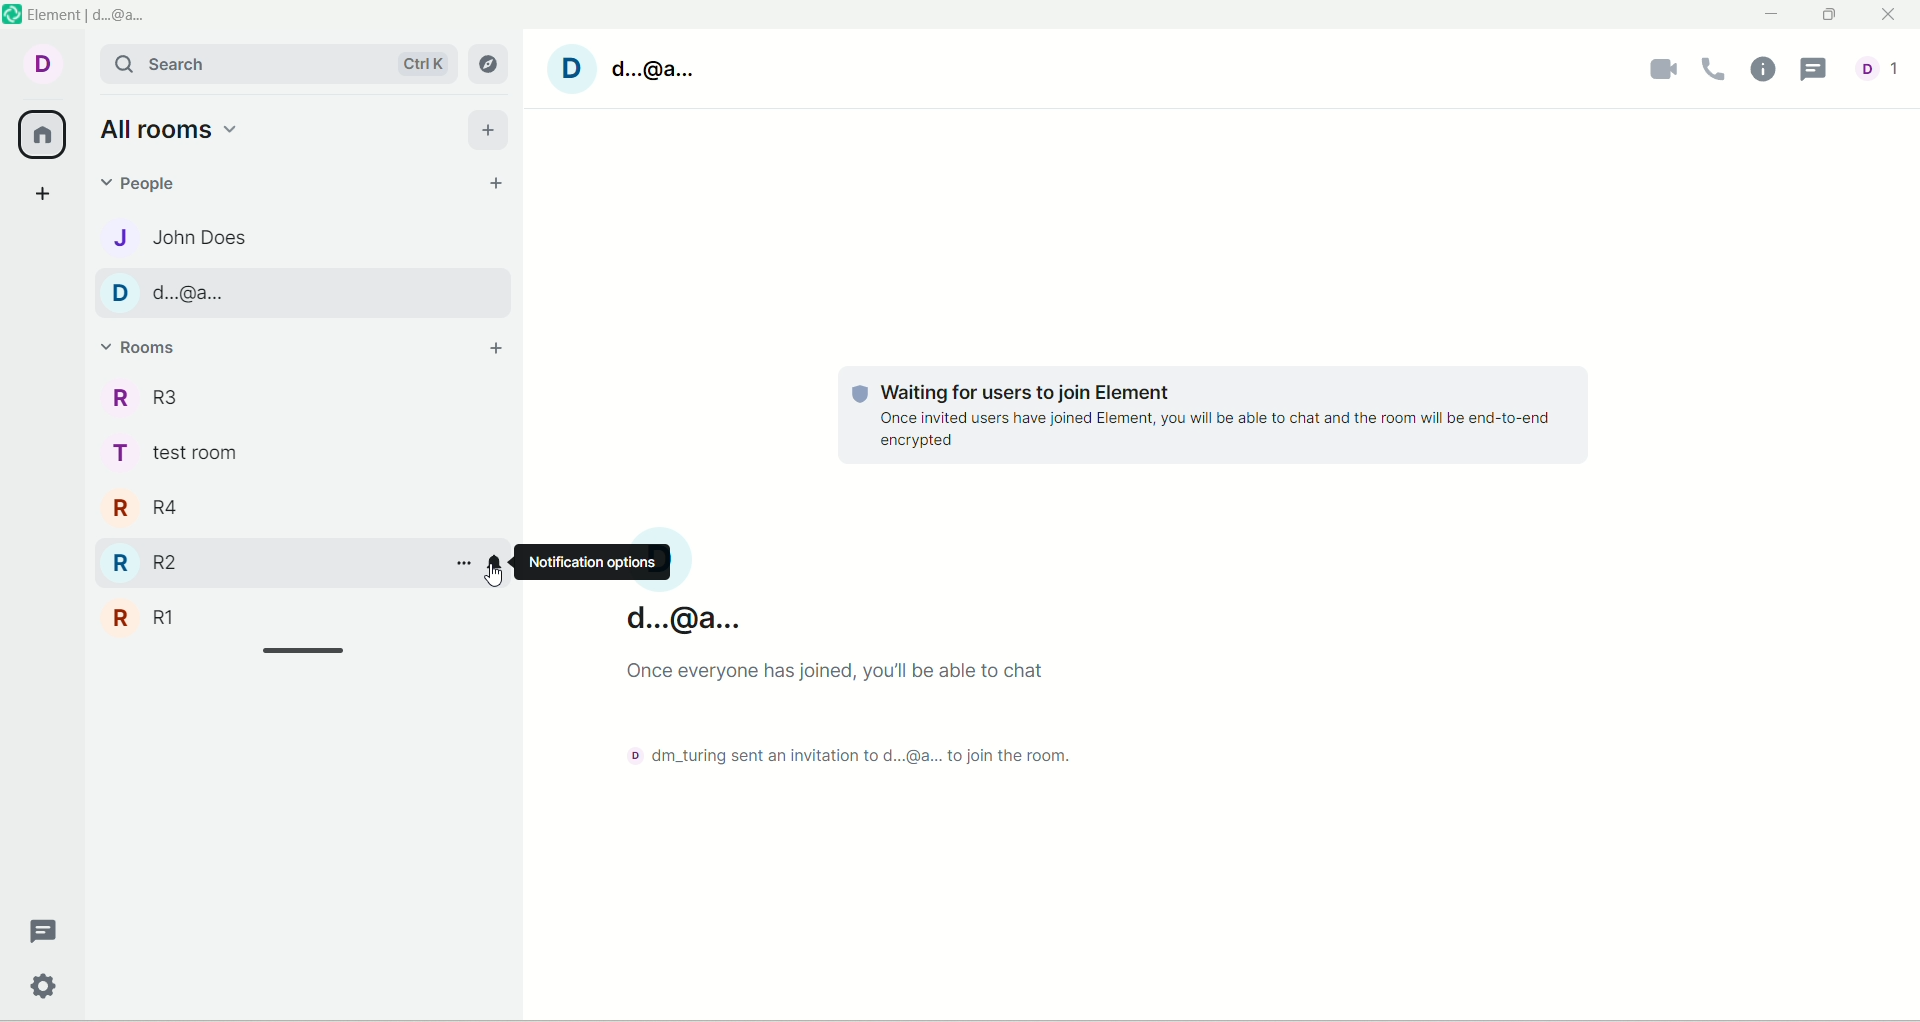 This screenshot has height=1022, width=1920. I want to click on people, so click(146, 181).